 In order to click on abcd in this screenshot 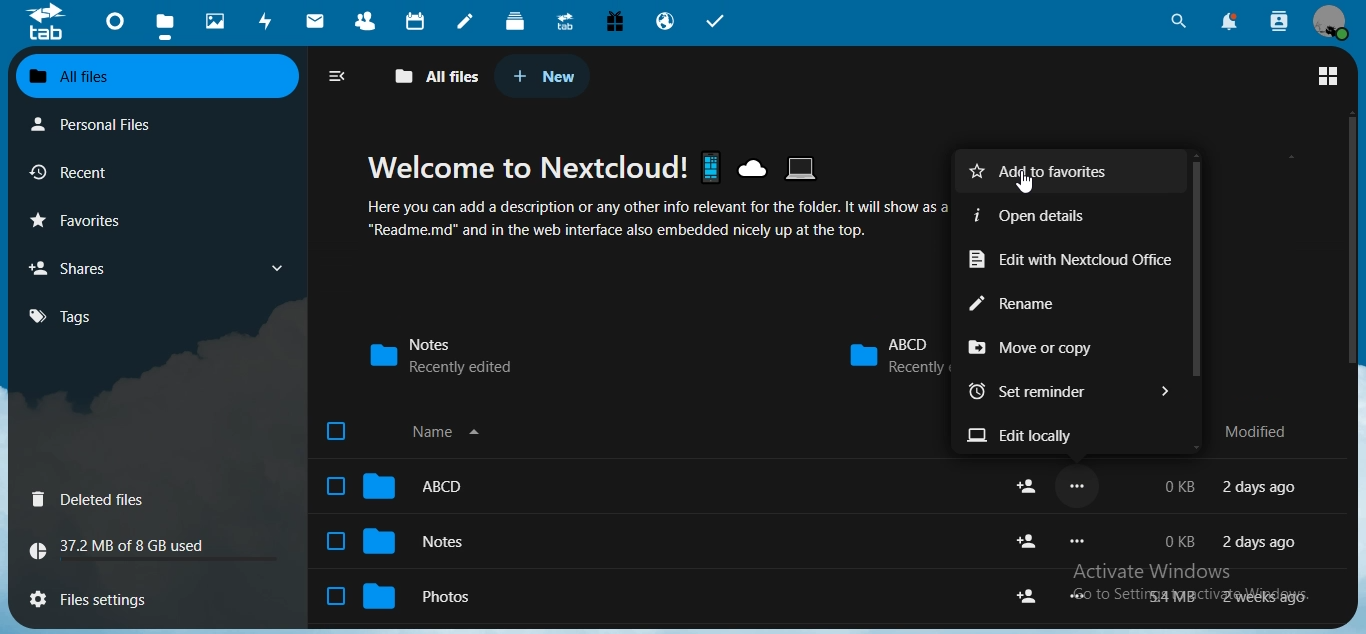, I will do `click(870, 354)`.